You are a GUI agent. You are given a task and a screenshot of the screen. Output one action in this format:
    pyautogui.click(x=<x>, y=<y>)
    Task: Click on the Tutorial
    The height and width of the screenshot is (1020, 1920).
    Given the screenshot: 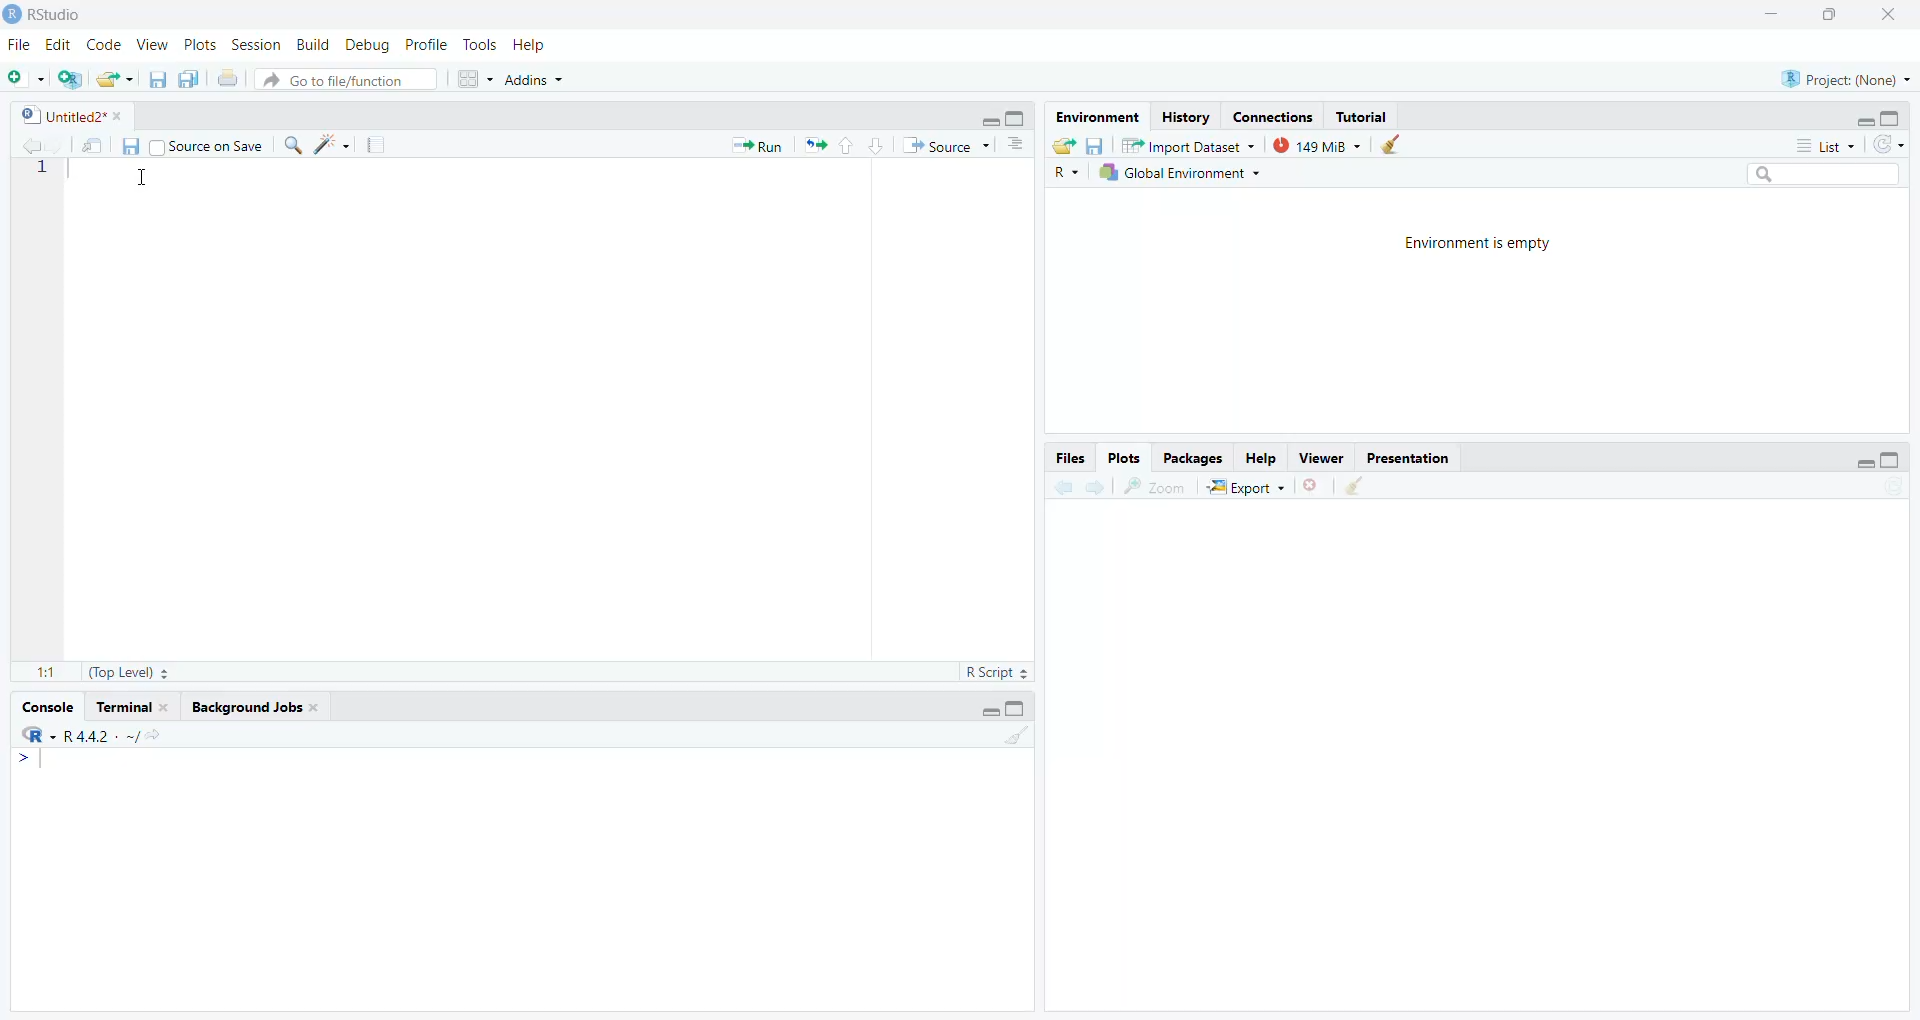 What is the action you would take?
    pyautogui.click(x=129, y=707)
    